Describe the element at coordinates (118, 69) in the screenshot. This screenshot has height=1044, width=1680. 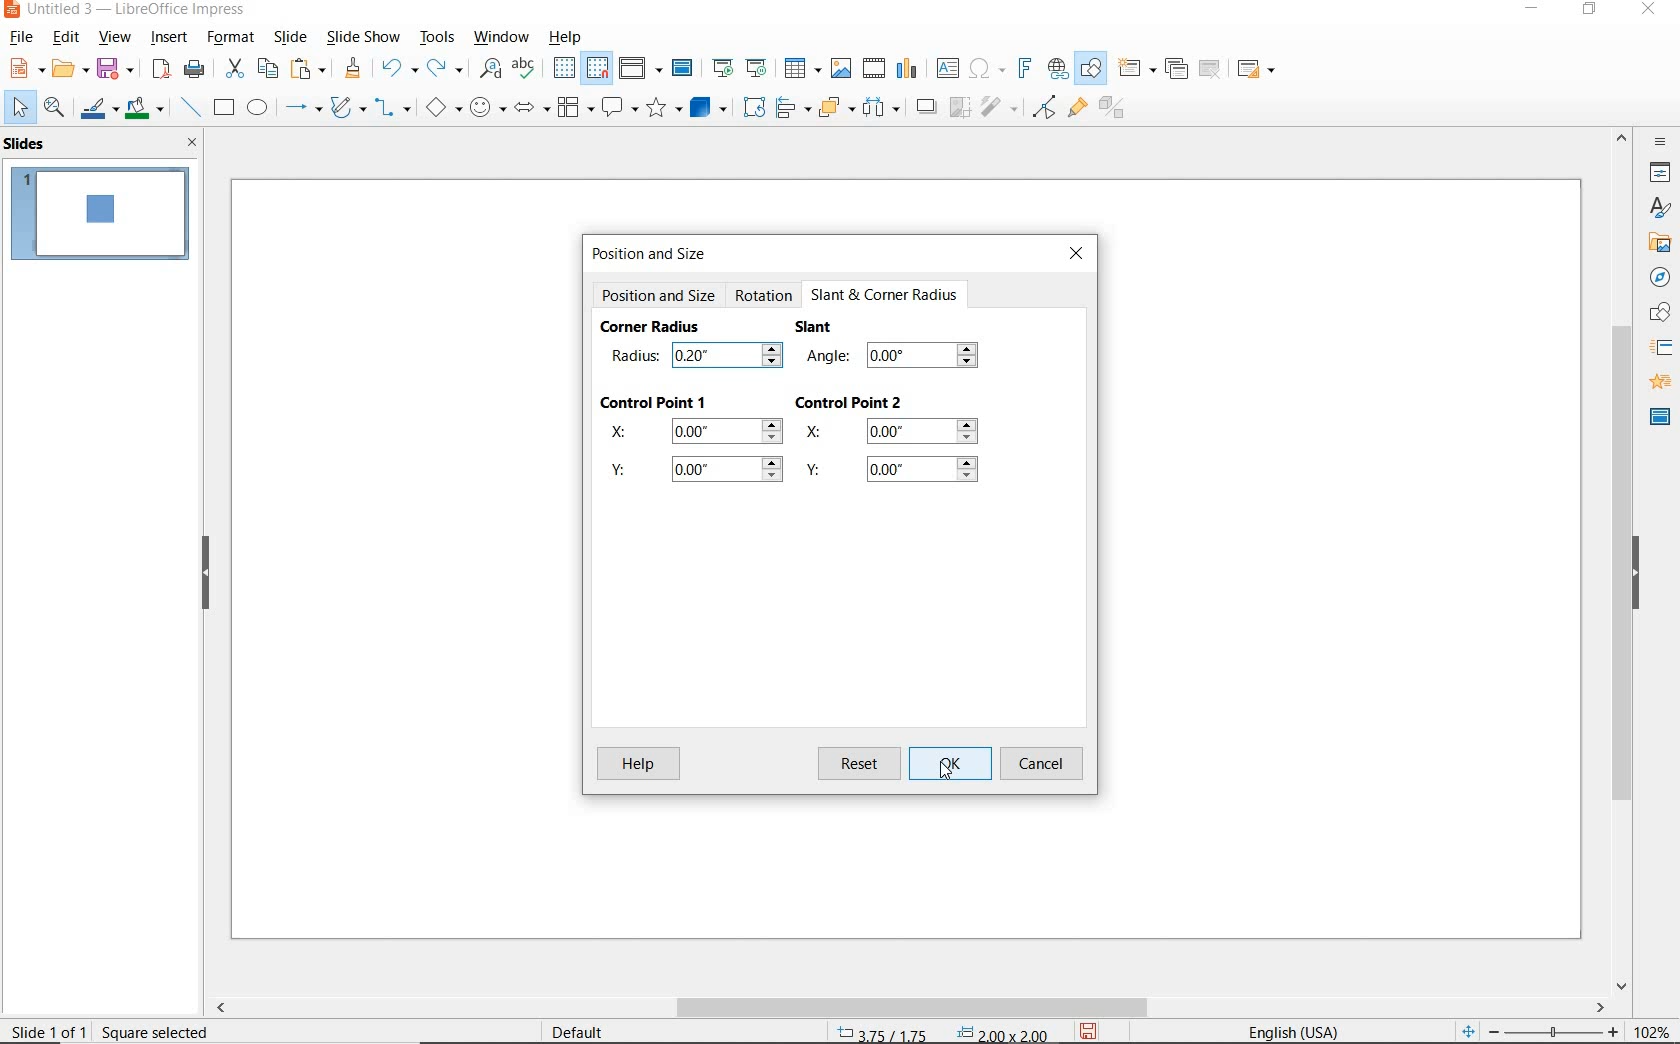
I see `save` at that location.